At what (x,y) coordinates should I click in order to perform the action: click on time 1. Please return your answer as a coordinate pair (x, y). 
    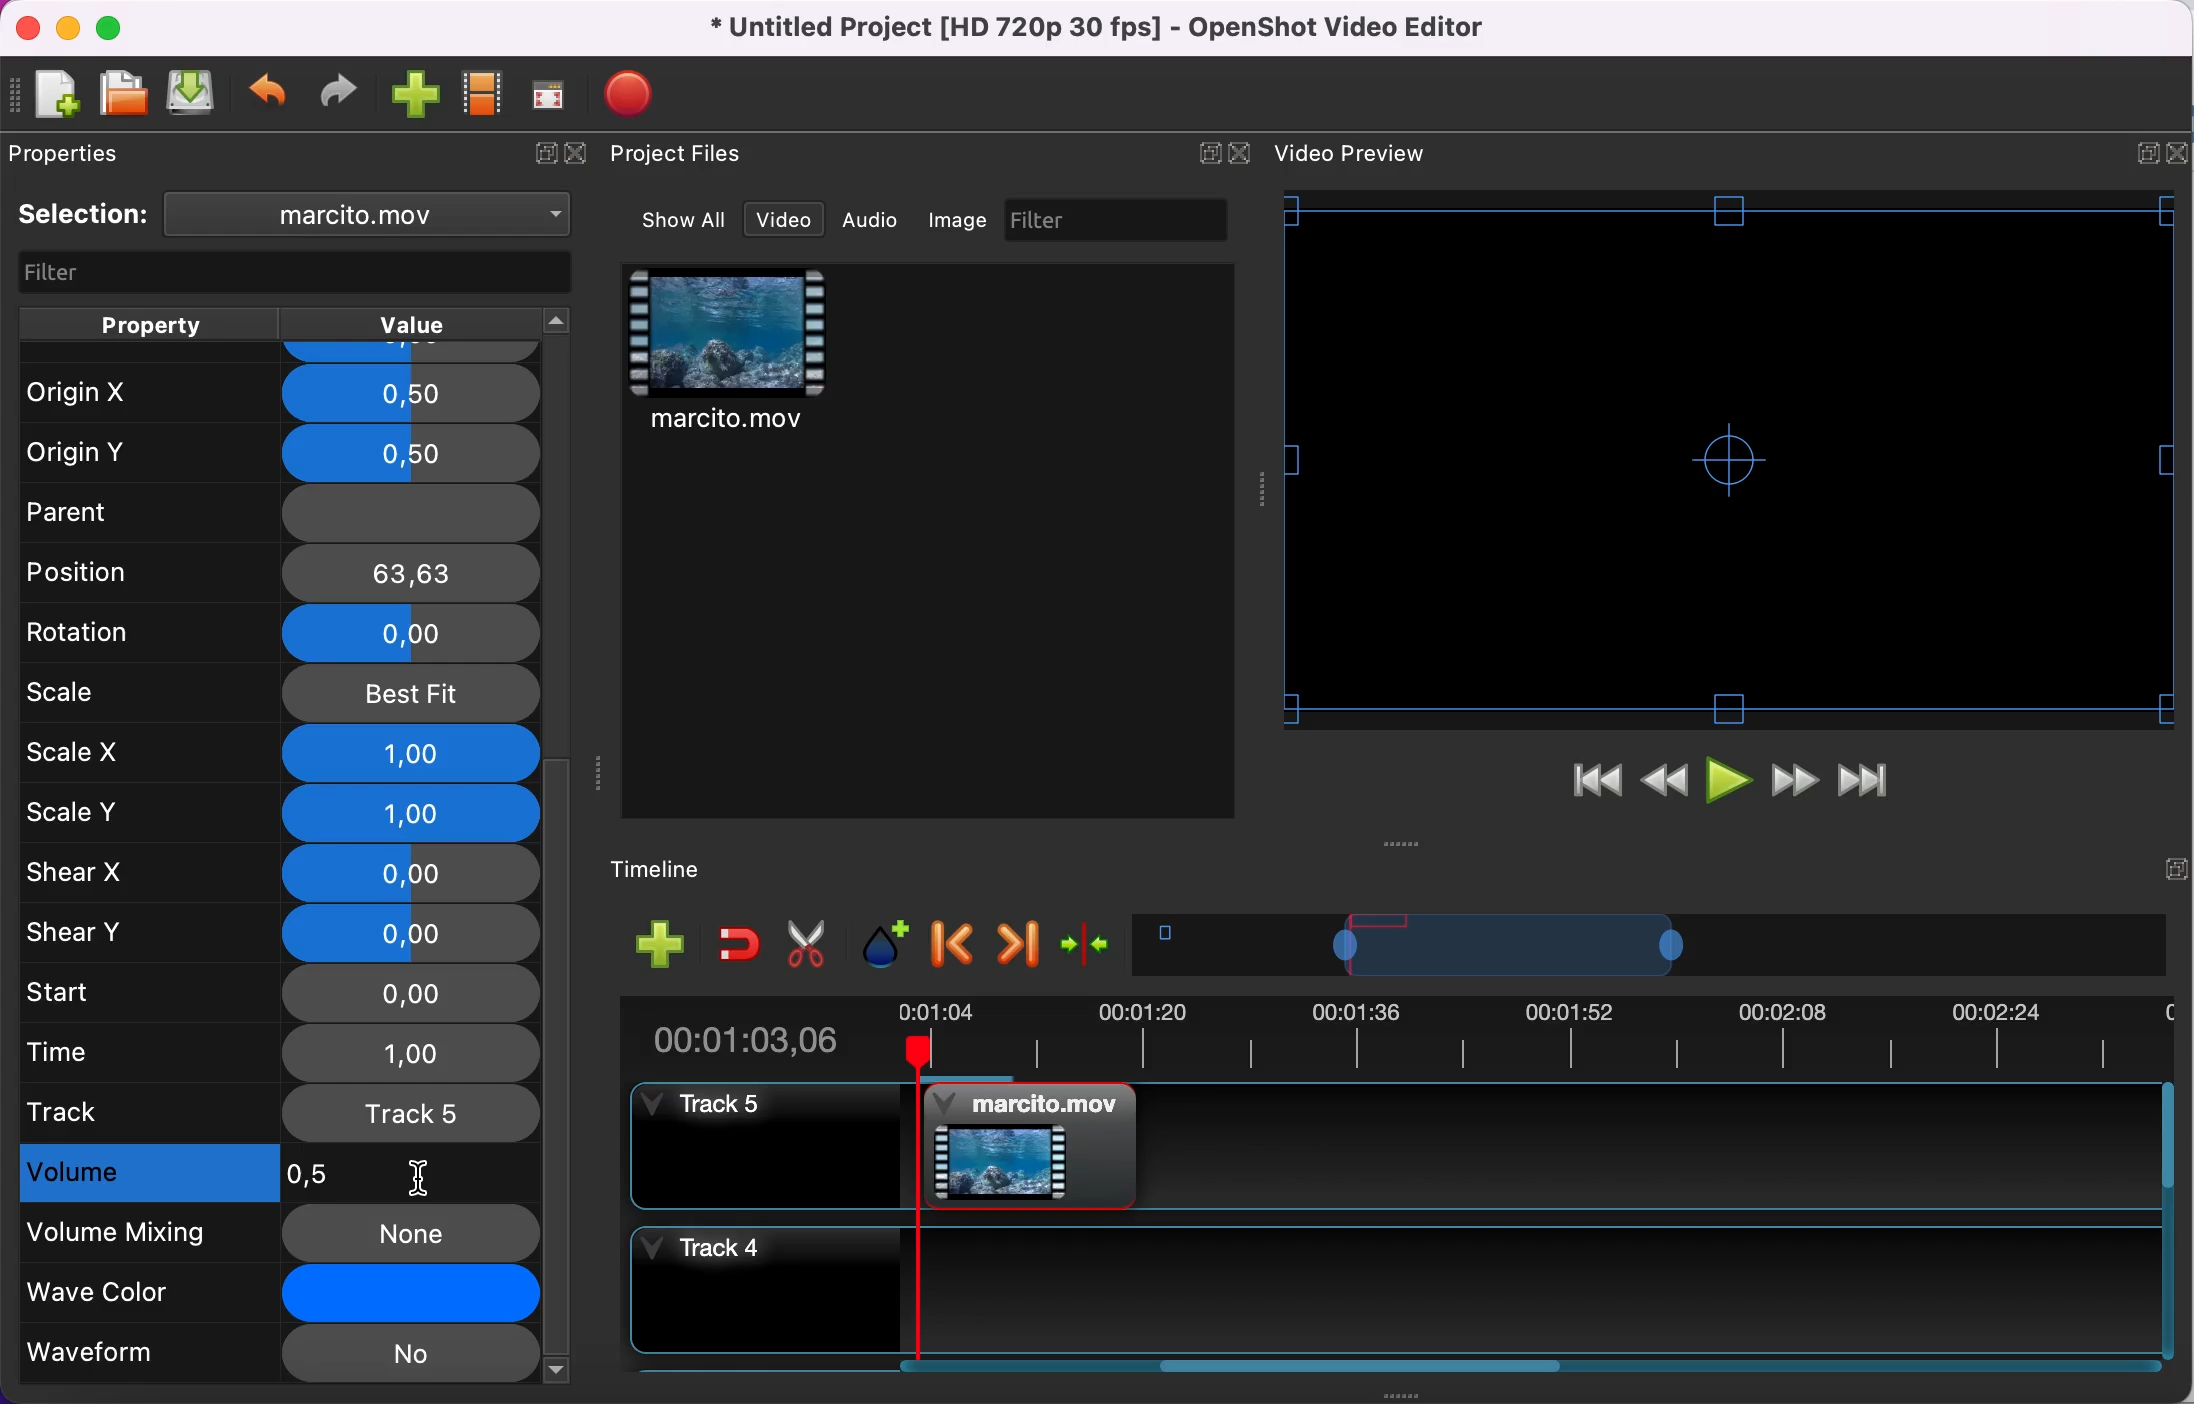
    Looking at the image, I should click on (285, 1055).